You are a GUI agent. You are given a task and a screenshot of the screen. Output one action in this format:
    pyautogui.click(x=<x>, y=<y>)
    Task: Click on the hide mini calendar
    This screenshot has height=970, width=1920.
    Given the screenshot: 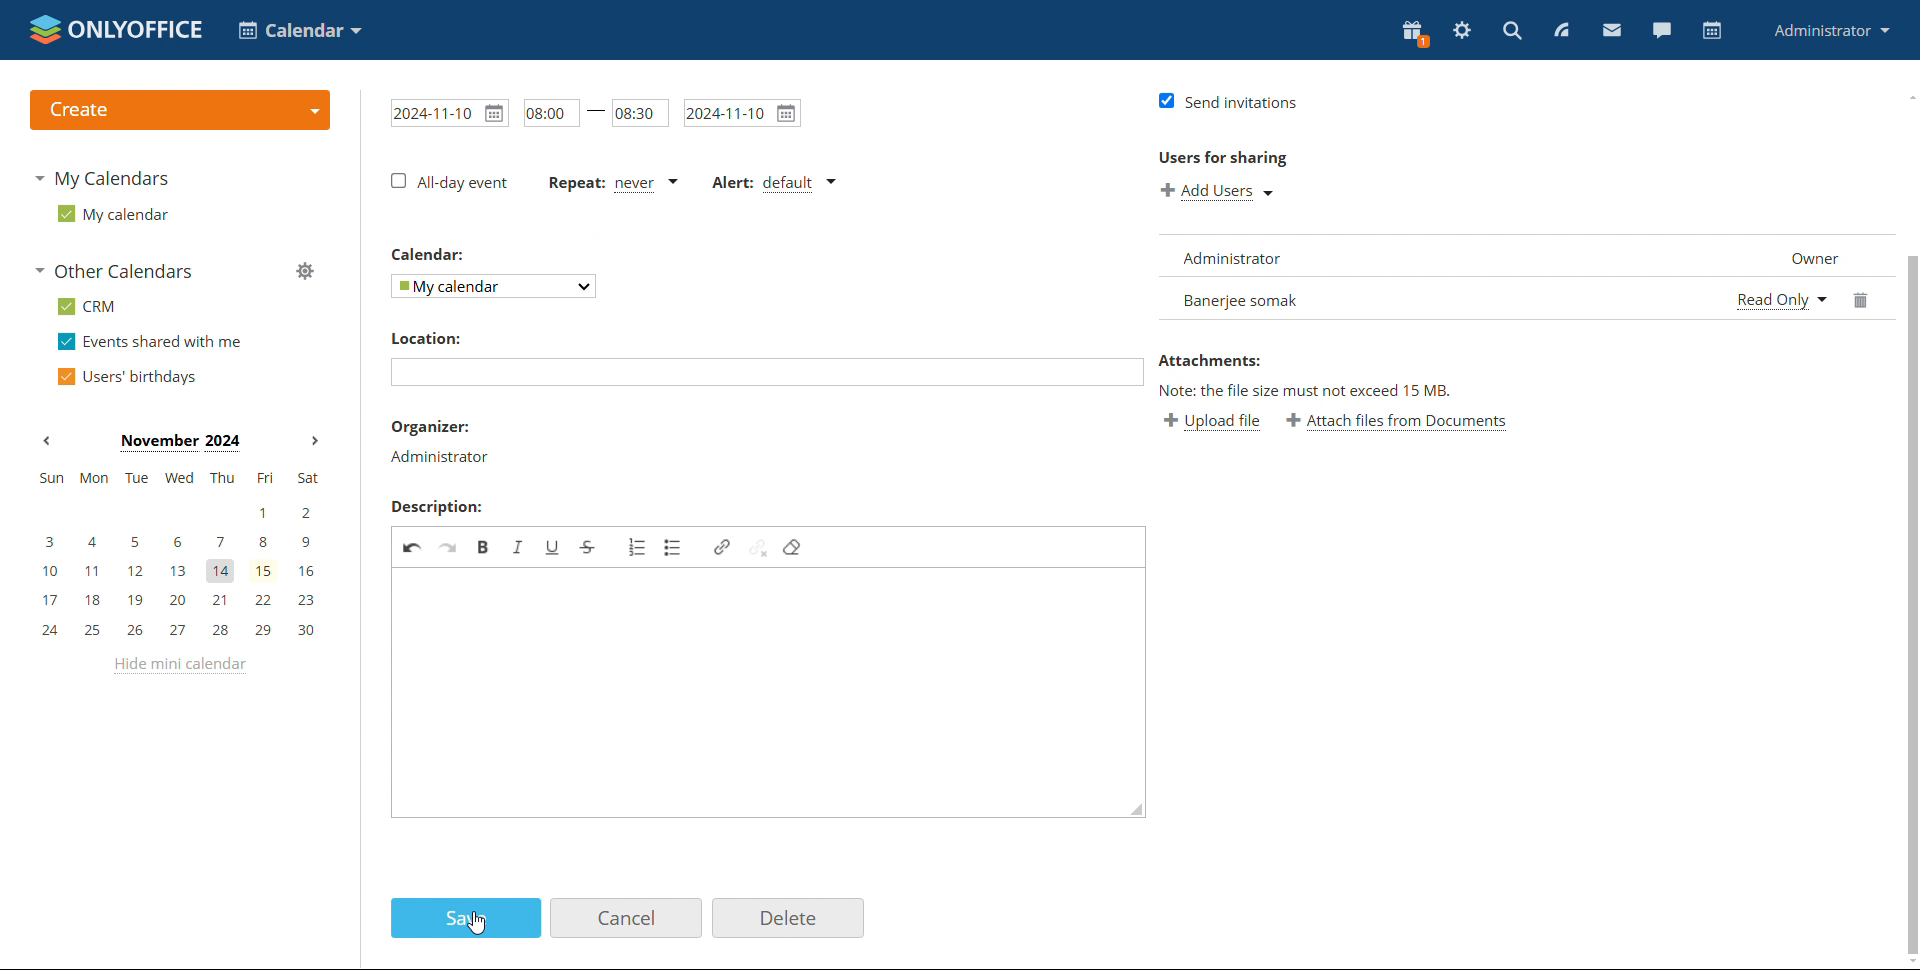 What is the action you would take?
    pyautogui.click(x=177, y=666)
    